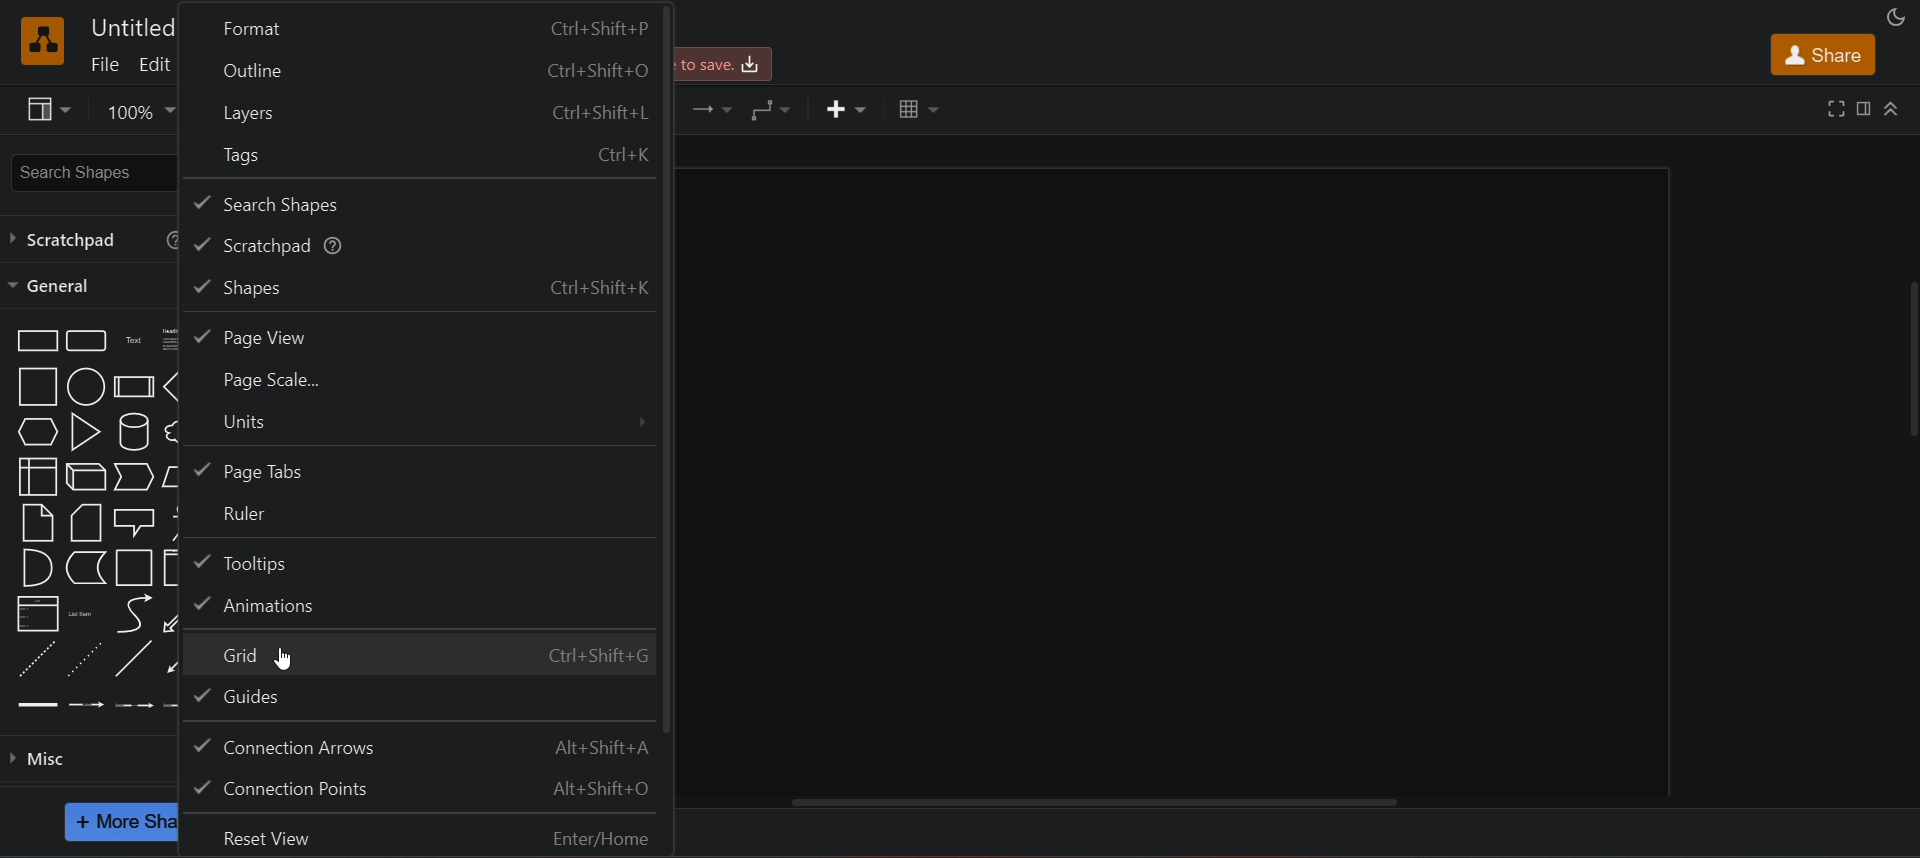 The height and width of the screenshot is (858, 1920). I want to click on animations, so click(427, 611).